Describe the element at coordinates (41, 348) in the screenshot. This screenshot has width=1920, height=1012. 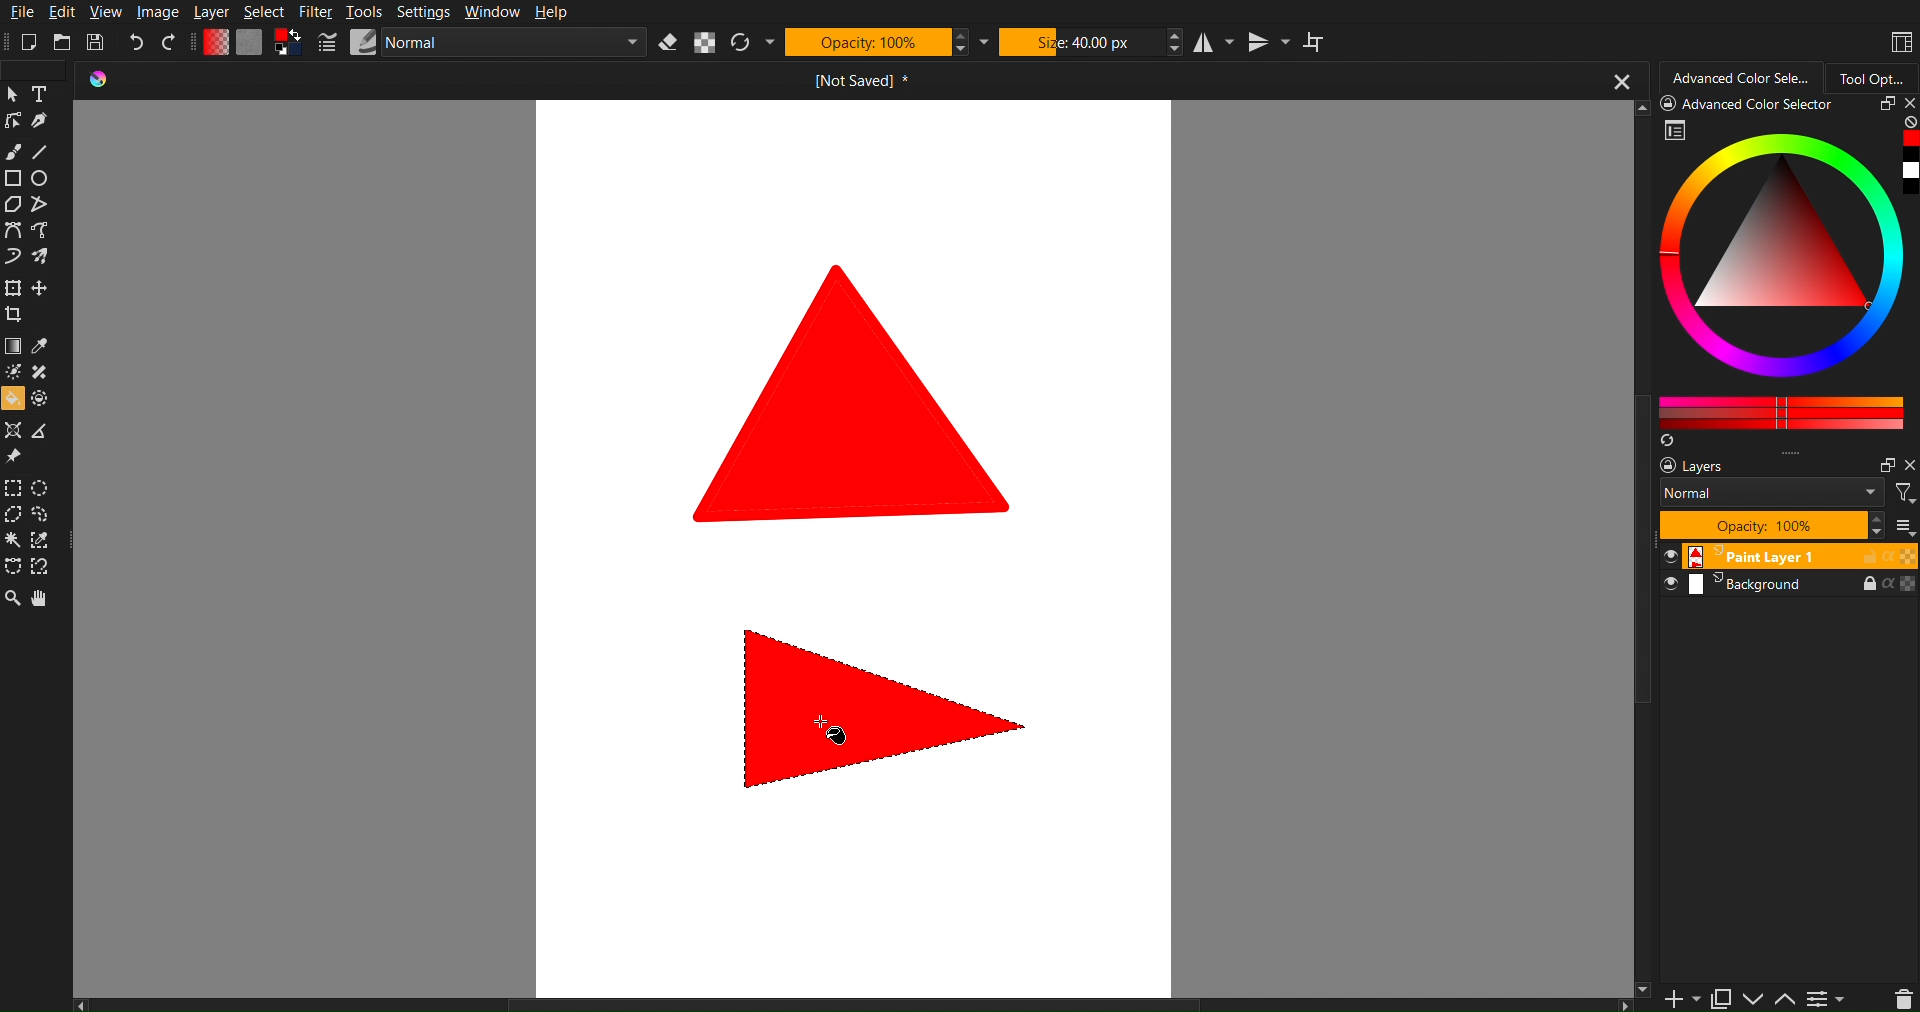
I see `Dropper` at that location.